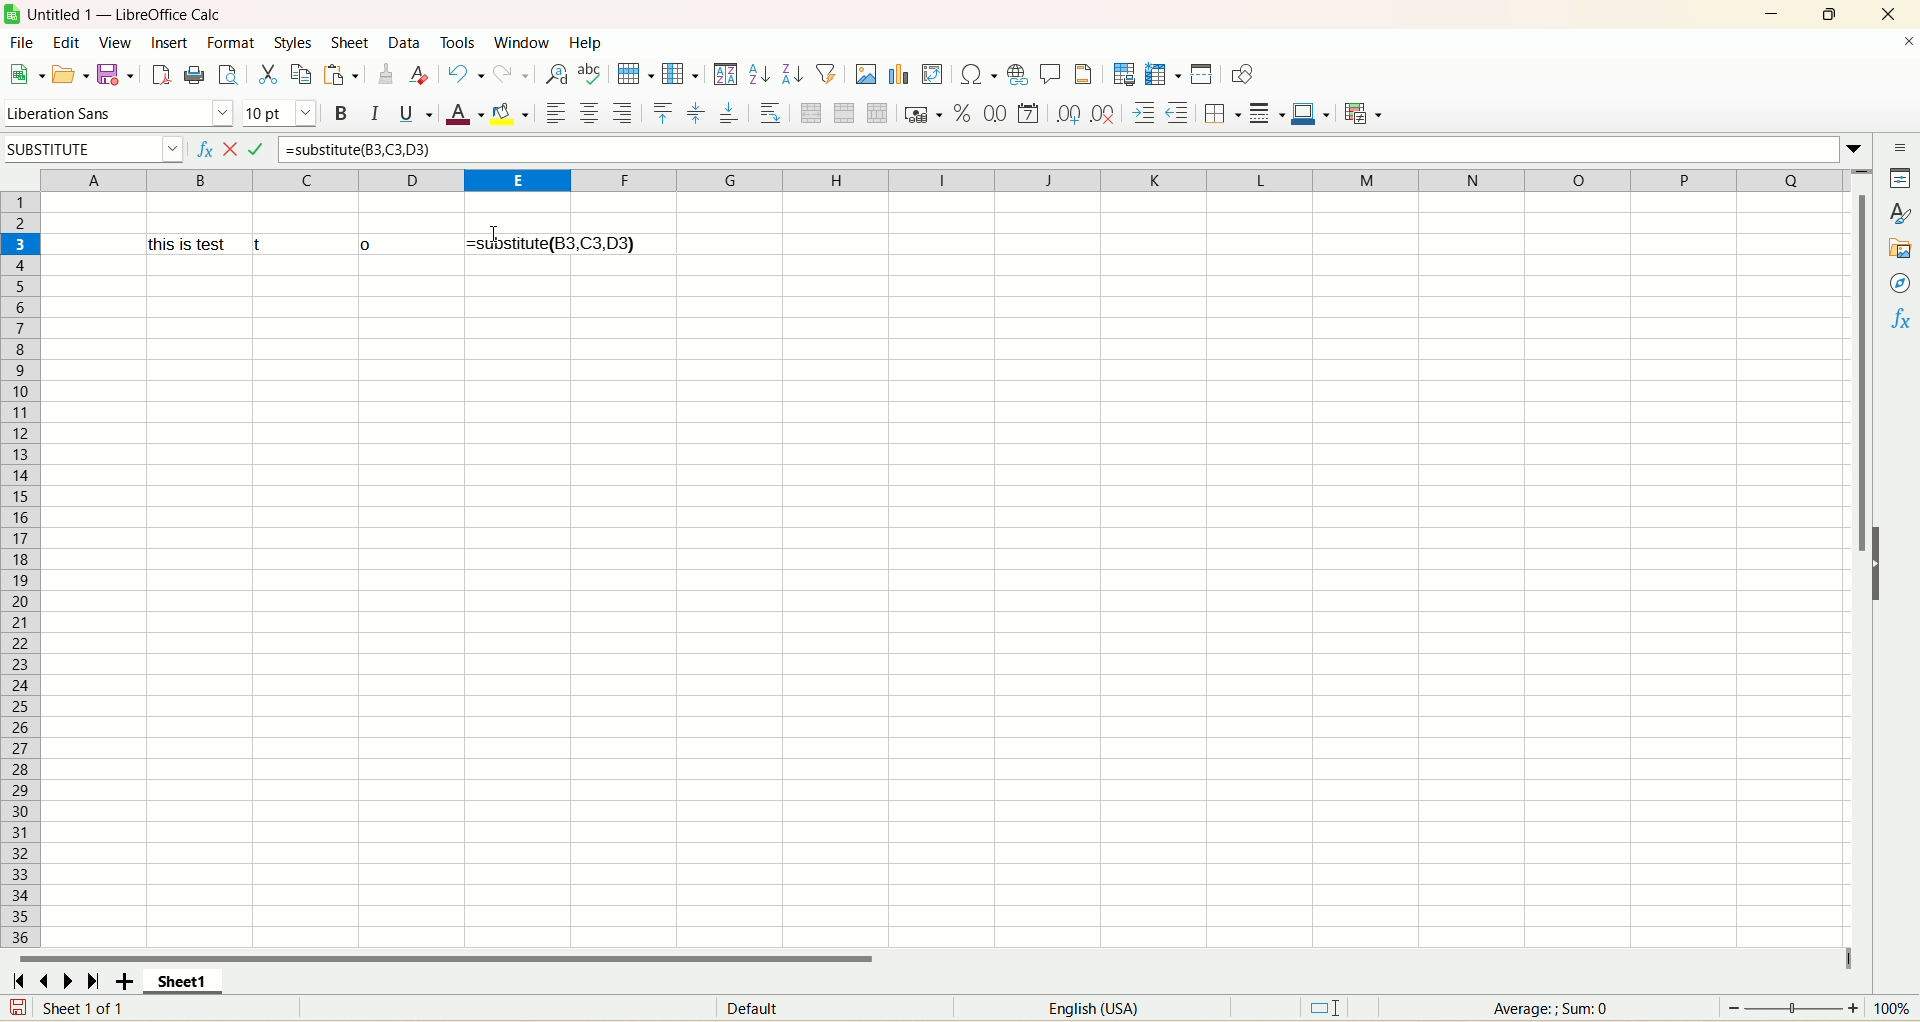 The width and height of the screenshot is (1920, 1022). What do you see at coordinates (98, 1010) in the screenshot?
I see `sheet number` at bounding box center [98, 1010].